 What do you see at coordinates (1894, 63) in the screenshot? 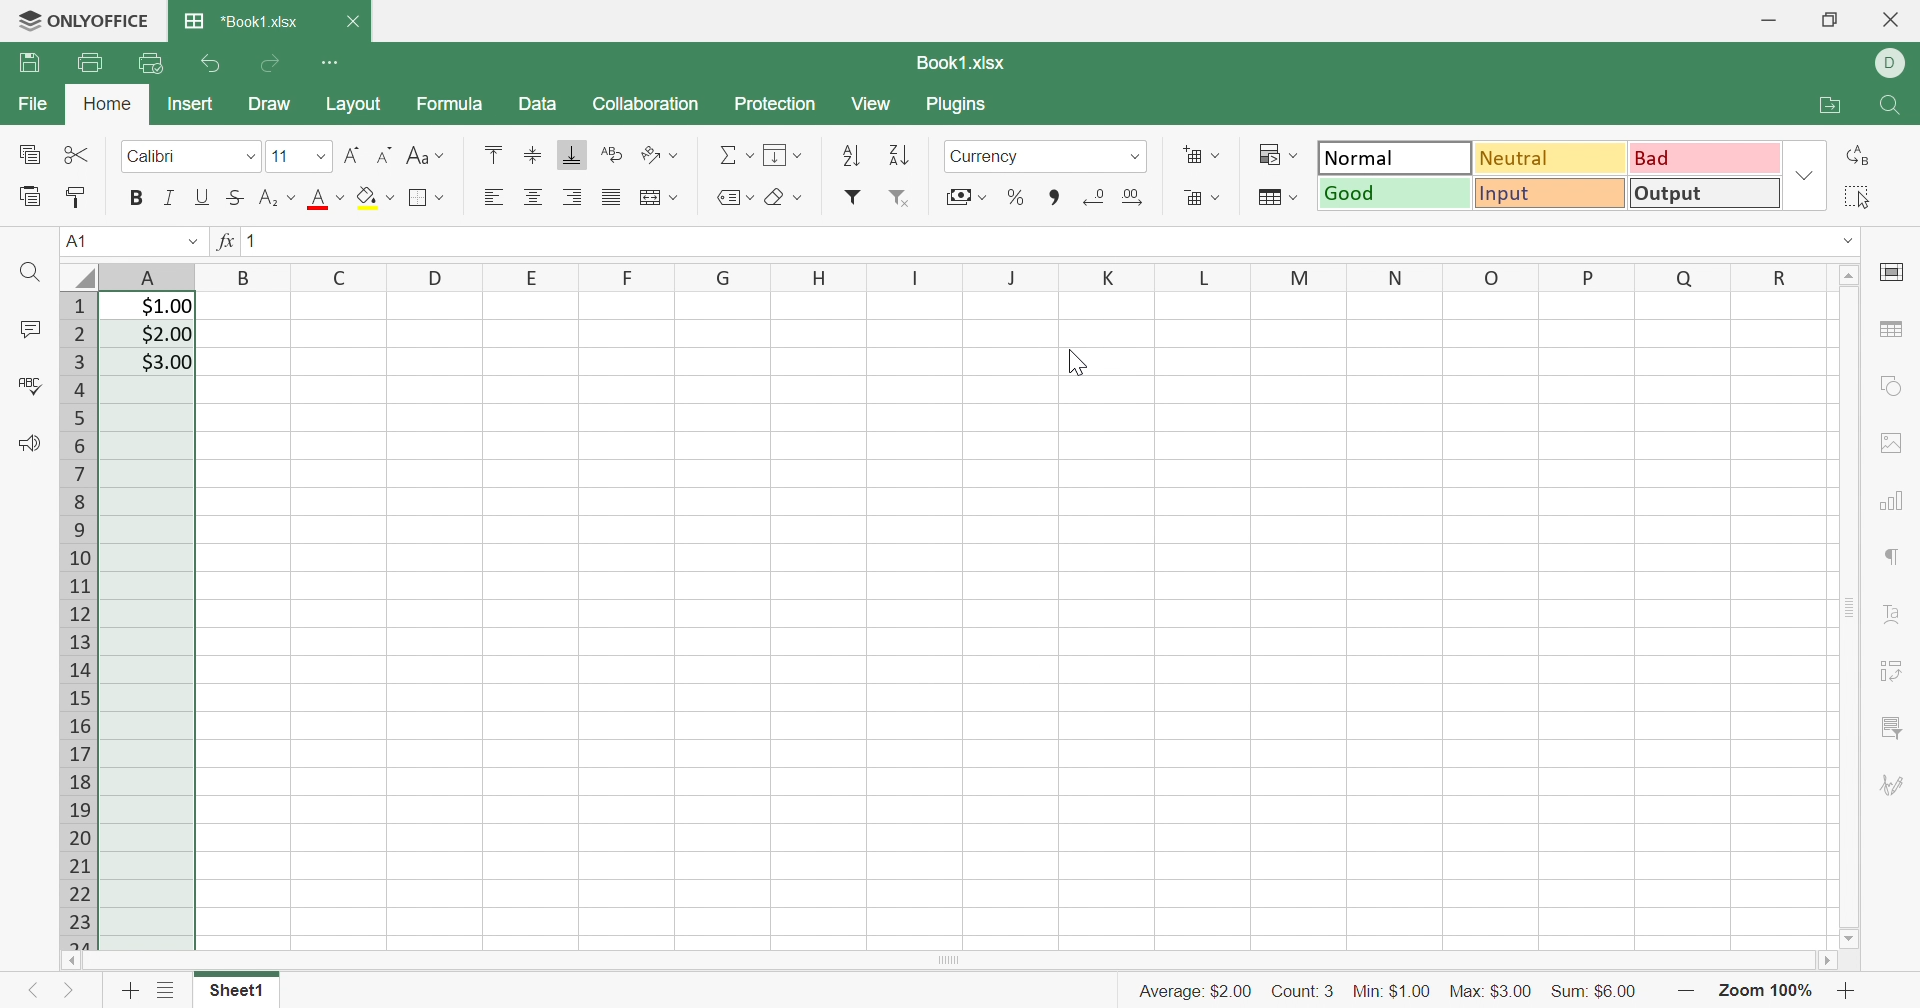
I see `DELL` at bounding box center [1894, 63].